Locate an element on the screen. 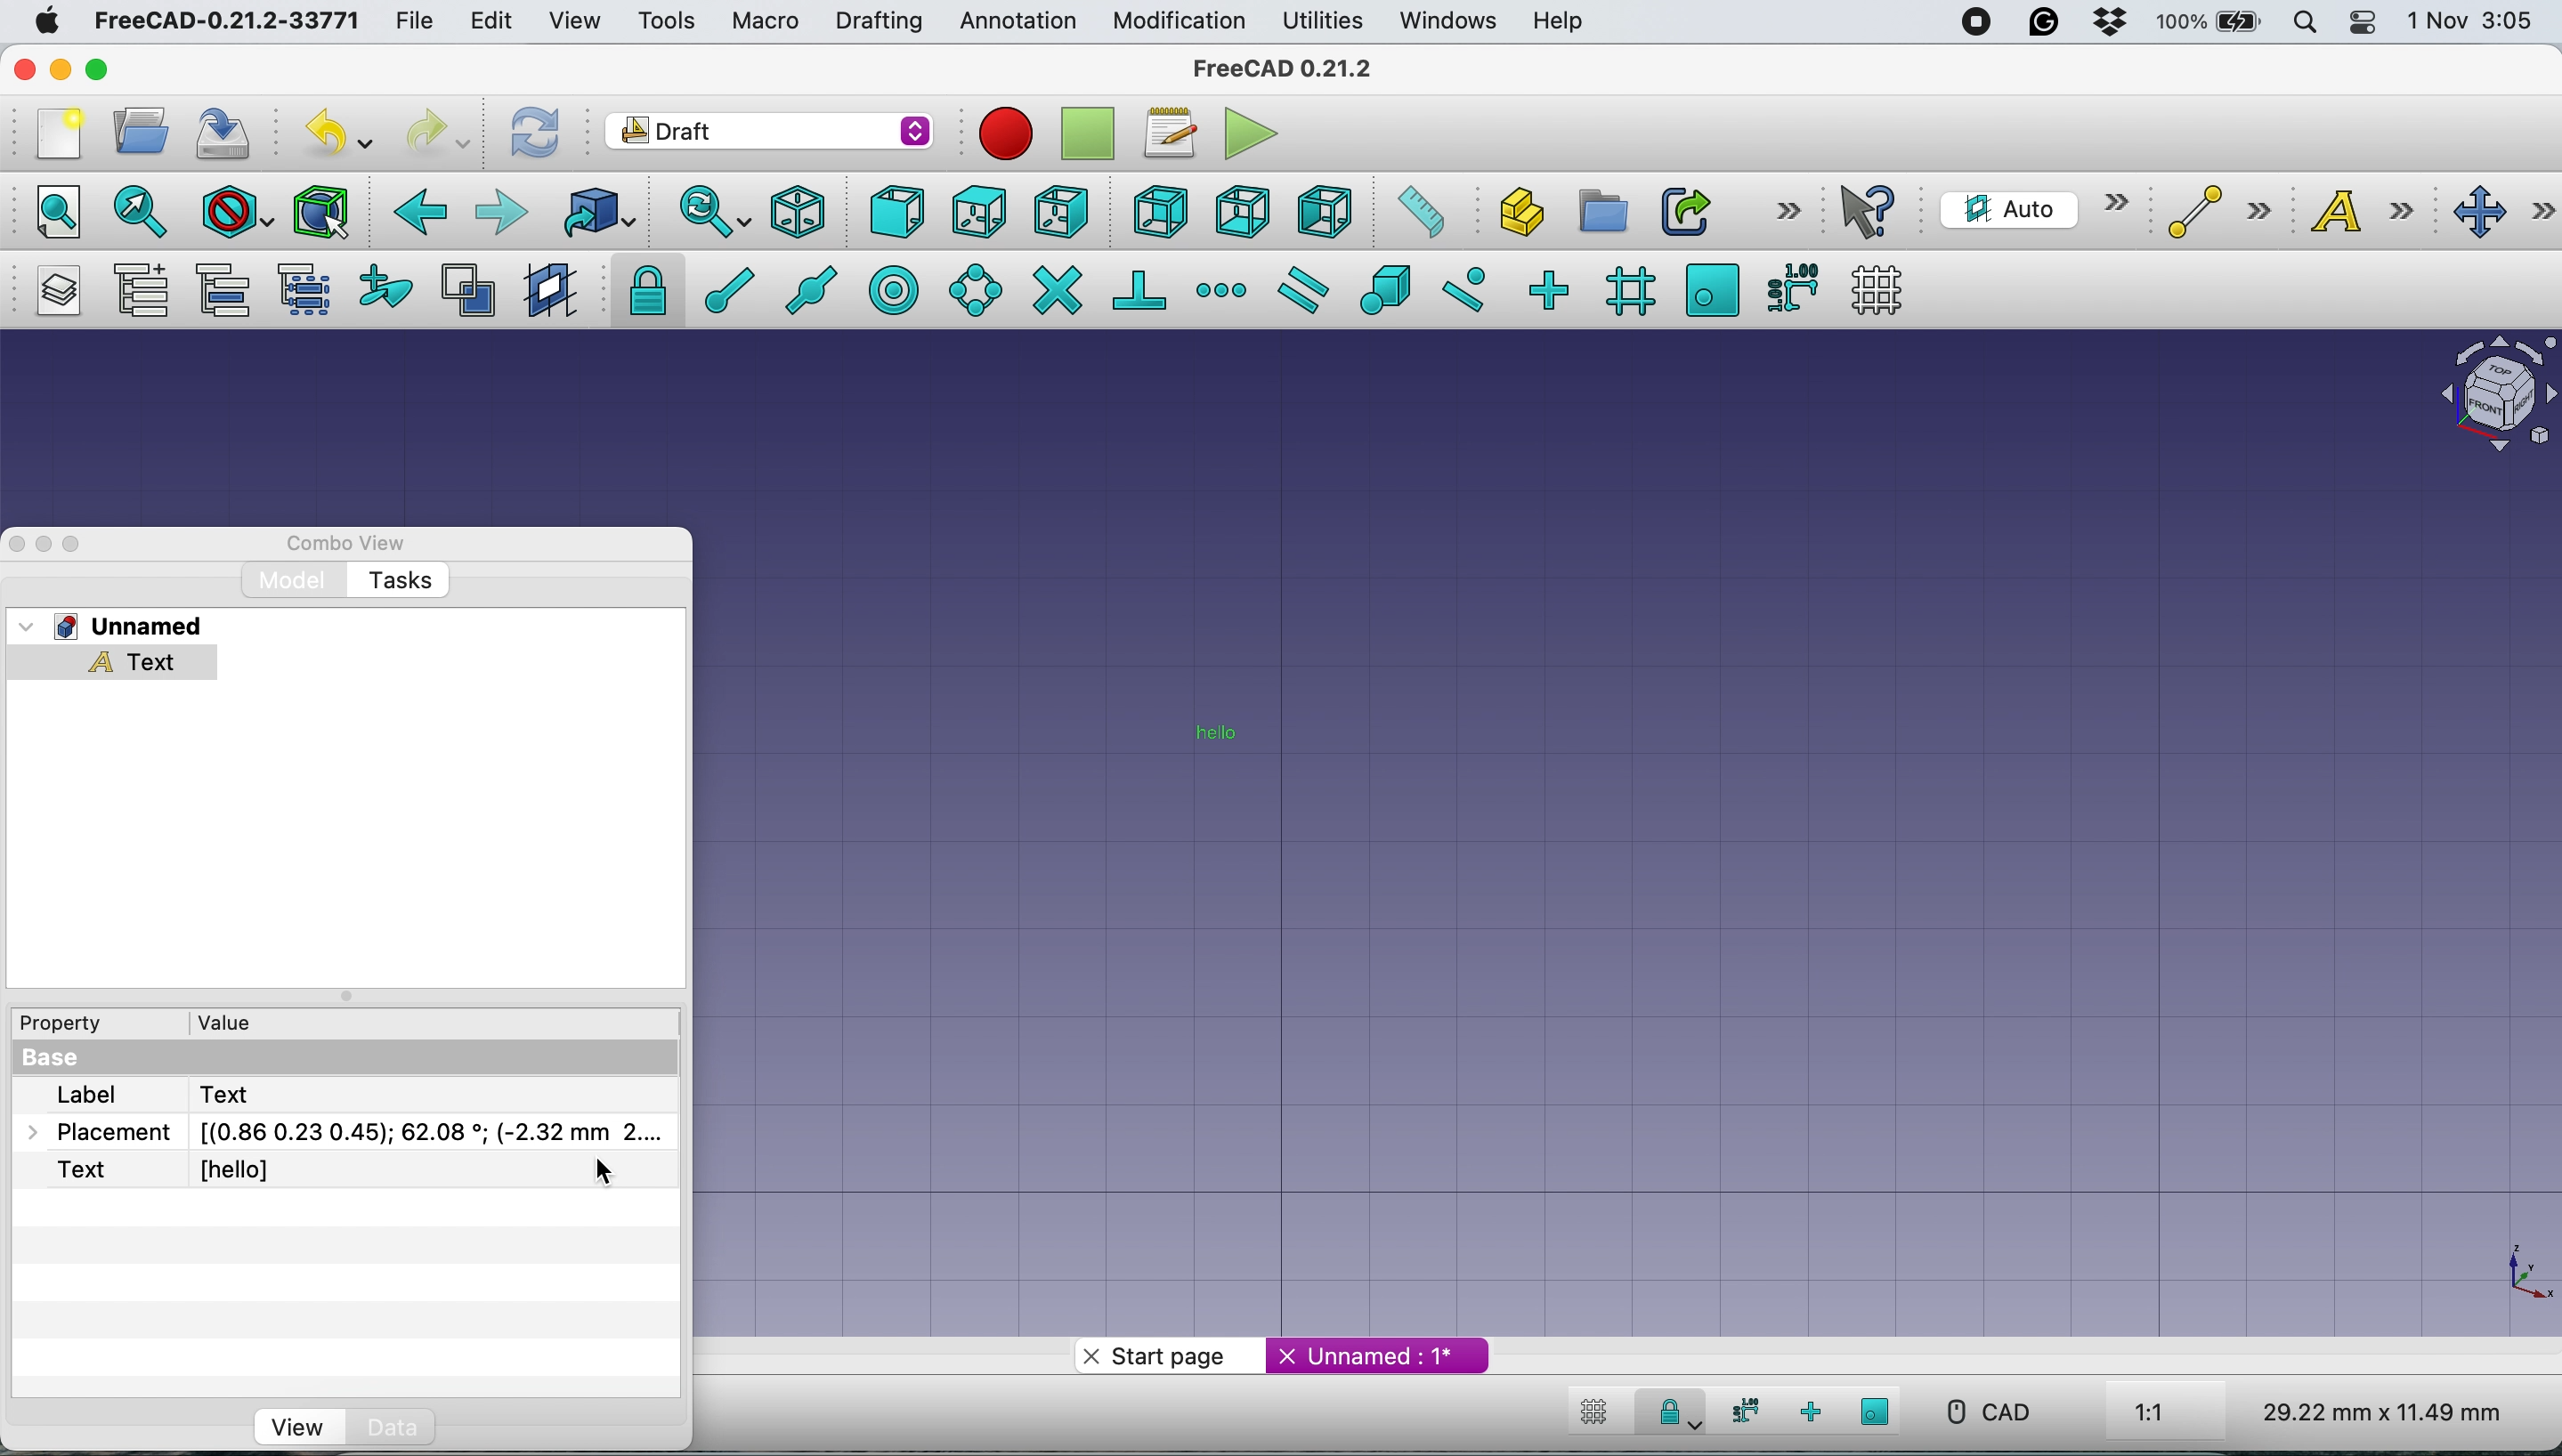 This screenshot has width=2562, height=1456. combo view is located at coordinates (356, 545).